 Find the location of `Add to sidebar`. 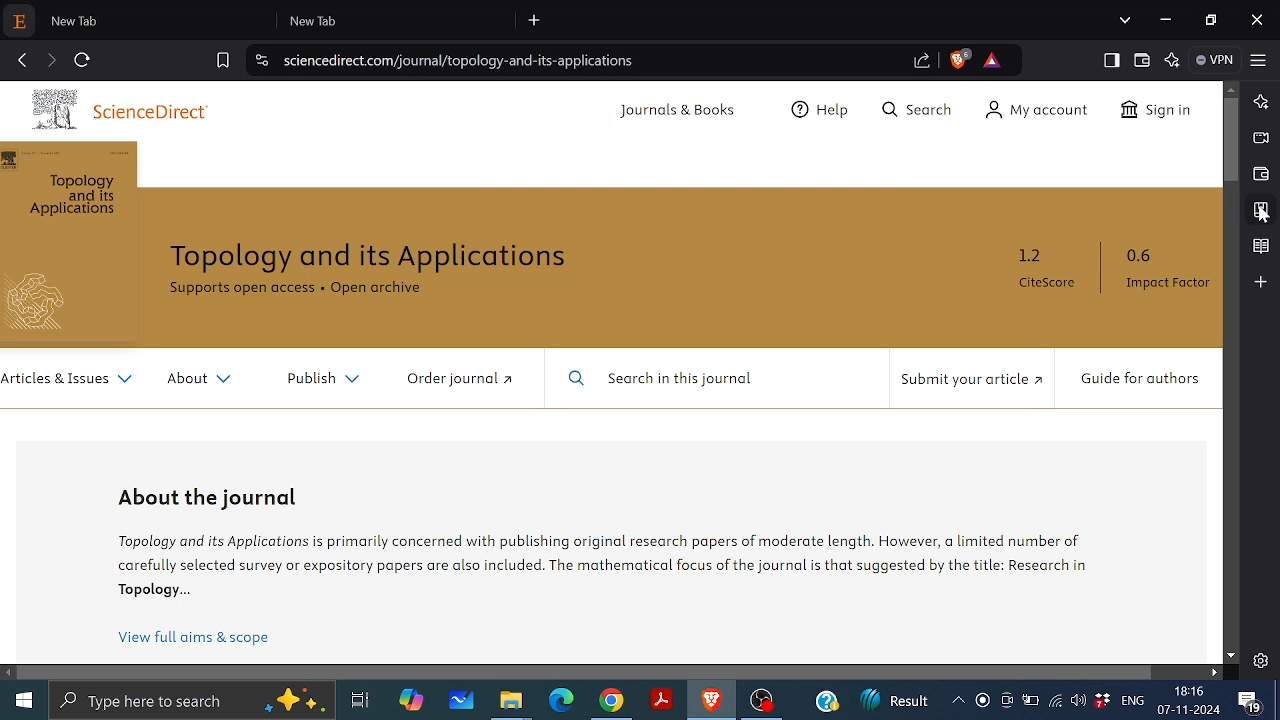

Add to sidebar is located at coordinates (1262, 281).